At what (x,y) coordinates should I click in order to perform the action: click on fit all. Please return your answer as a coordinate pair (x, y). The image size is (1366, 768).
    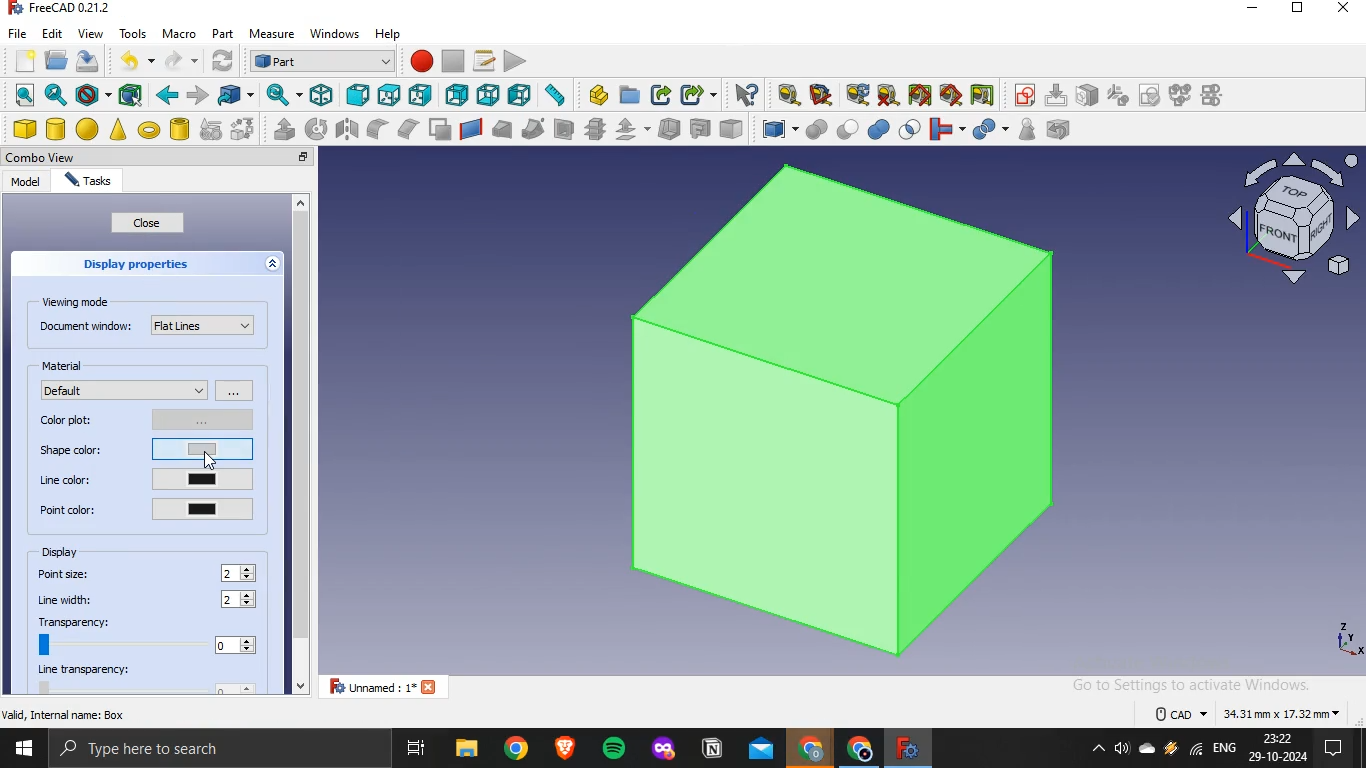
    Looking at the image, I should click on (24, 95).